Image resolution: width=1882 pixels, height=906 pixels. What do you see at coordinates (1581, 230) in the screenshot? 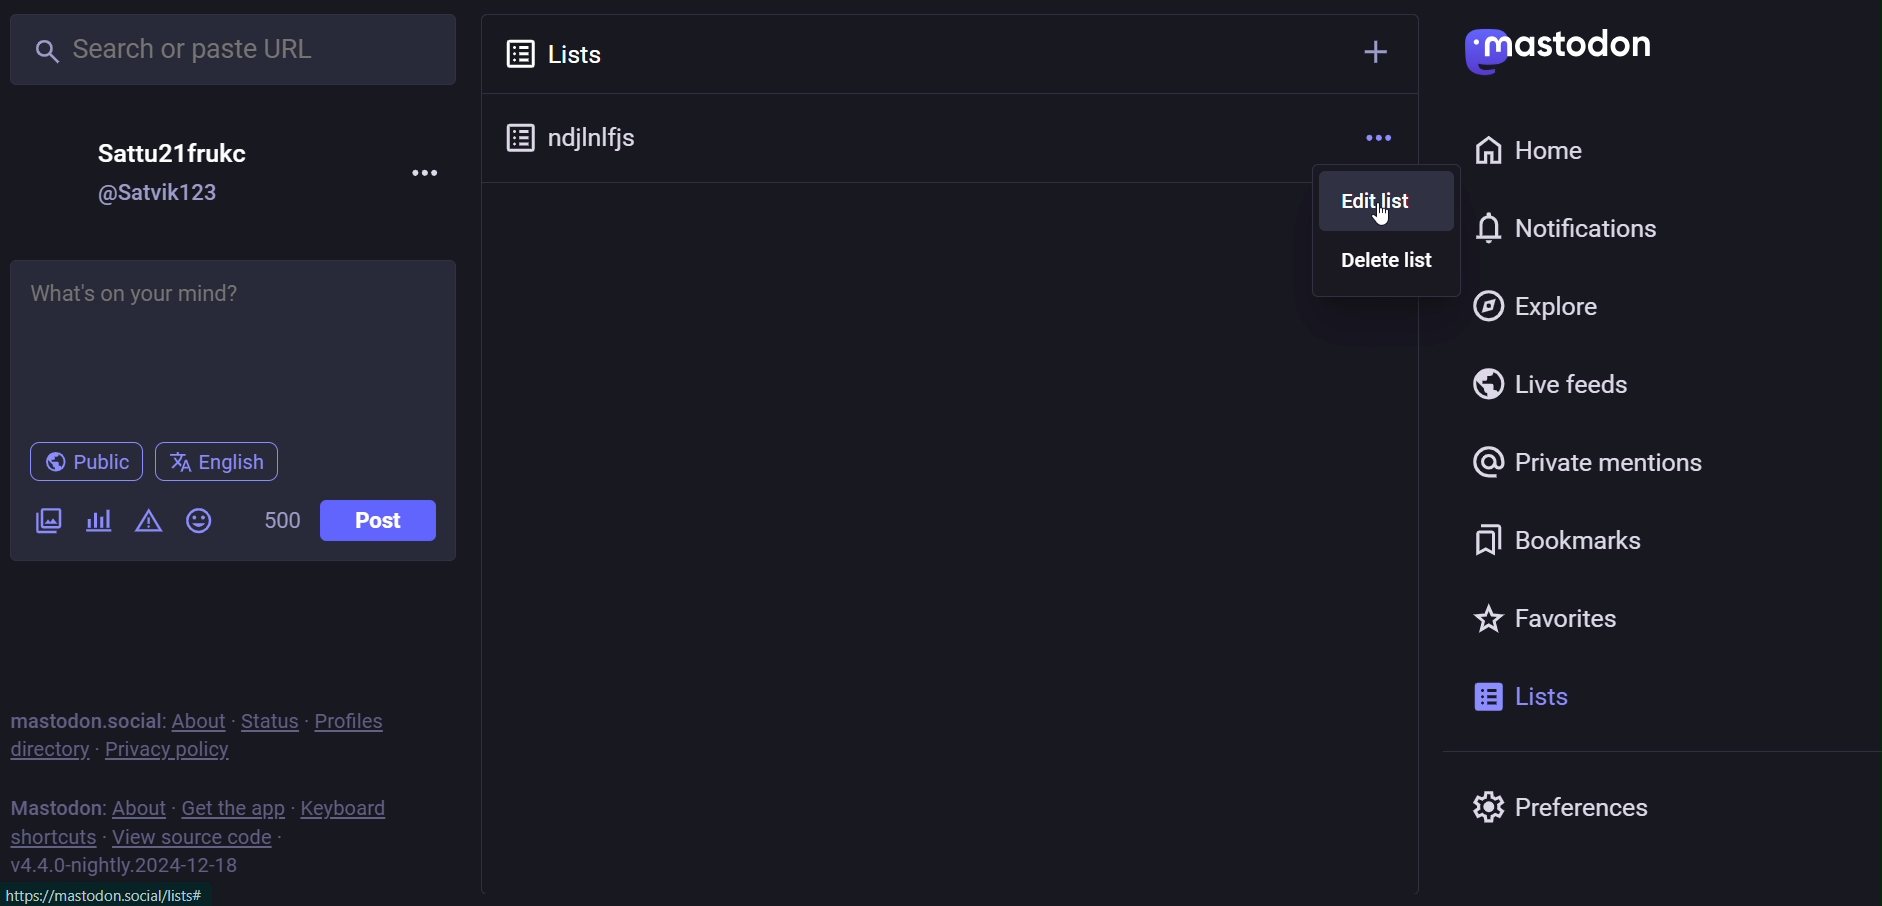
I see `notification` at bounding box center [1581, 230].